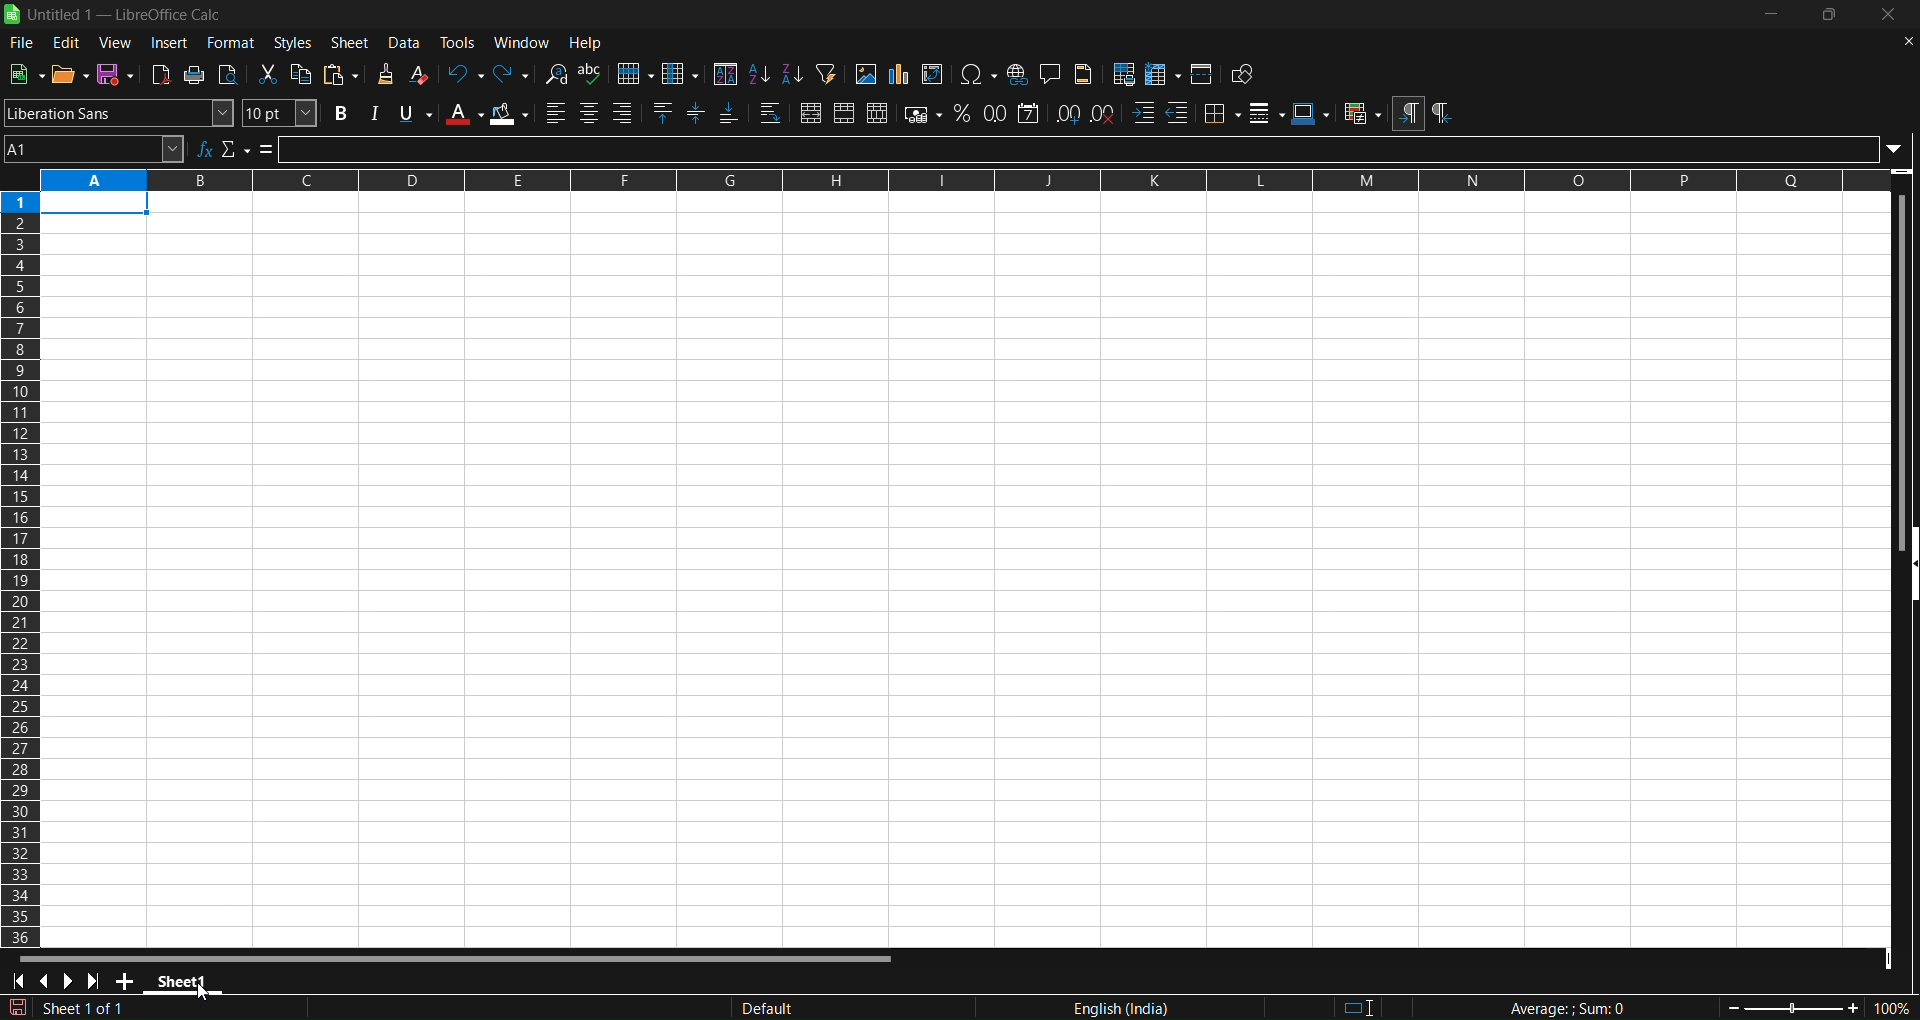 The width and height of the screenshot is (1920, 1020). I want to click on tools, so click(462, 42).